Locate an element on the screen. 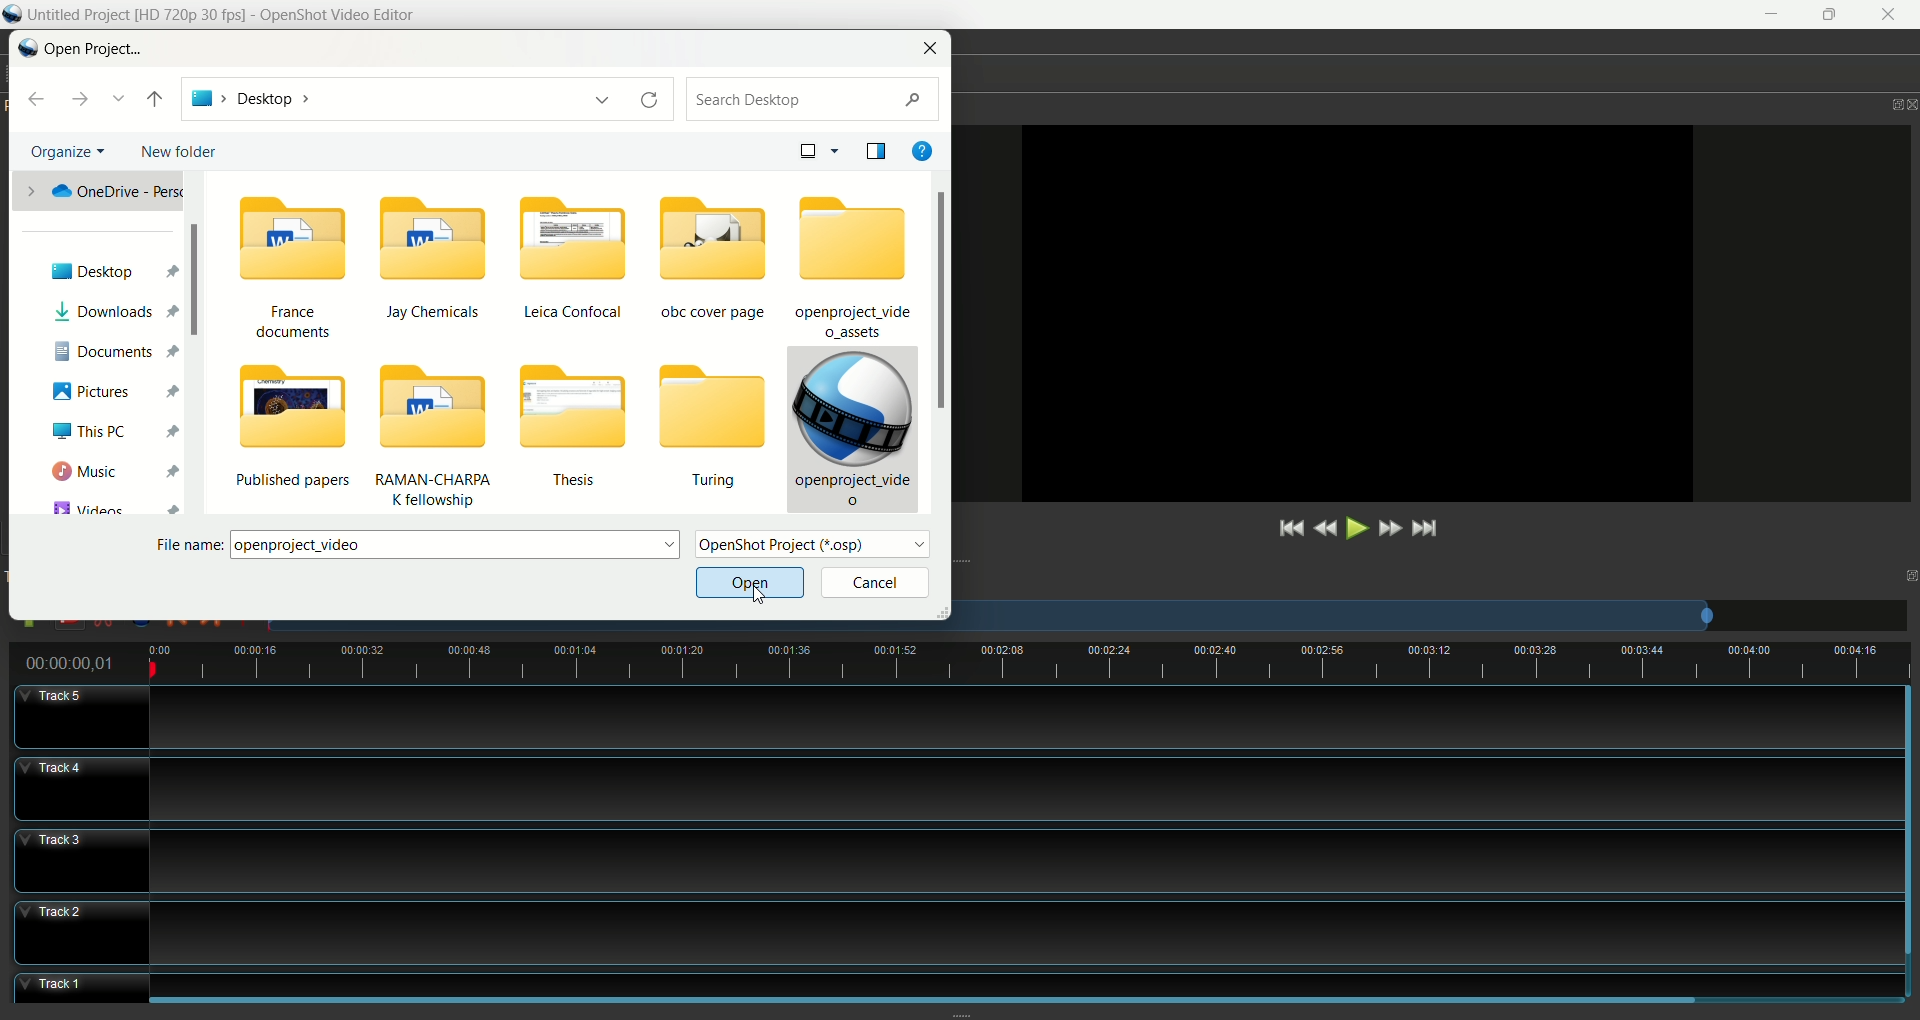 This screenshot has height=1020, width=1920. pictures is located at coordinates (113, 391).